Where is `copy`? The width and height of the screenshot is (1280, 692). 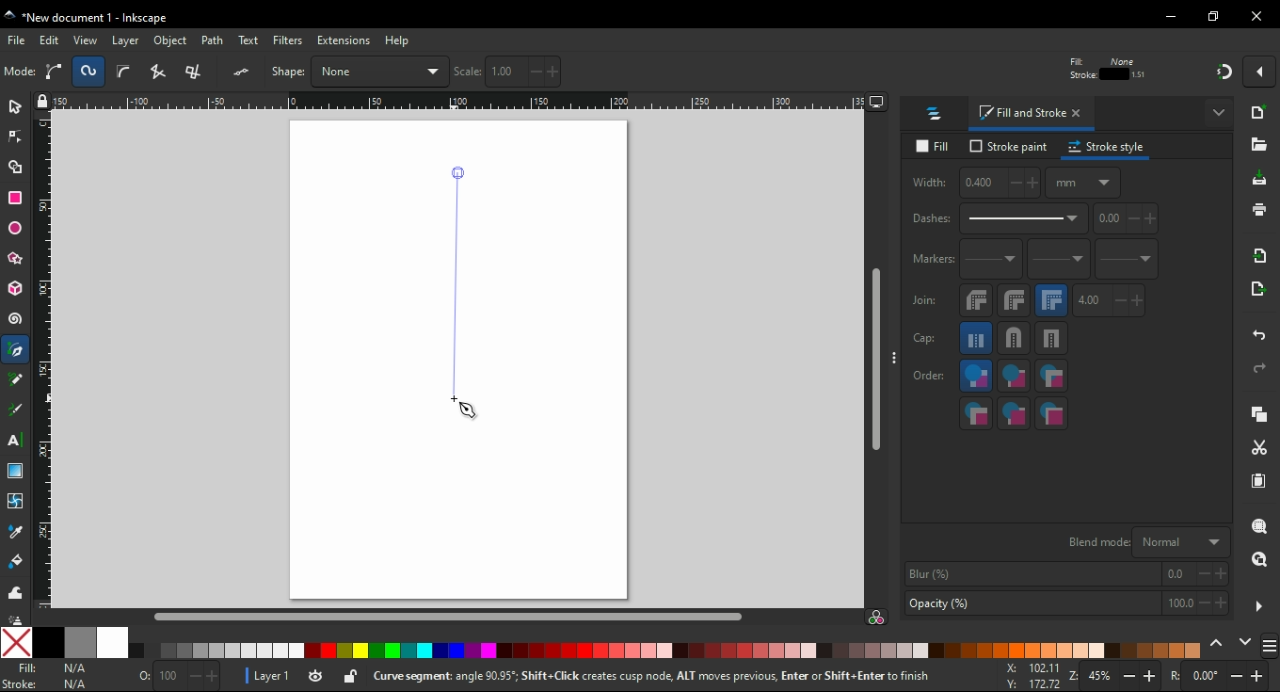 copy is located at coordinates (1259, 415).